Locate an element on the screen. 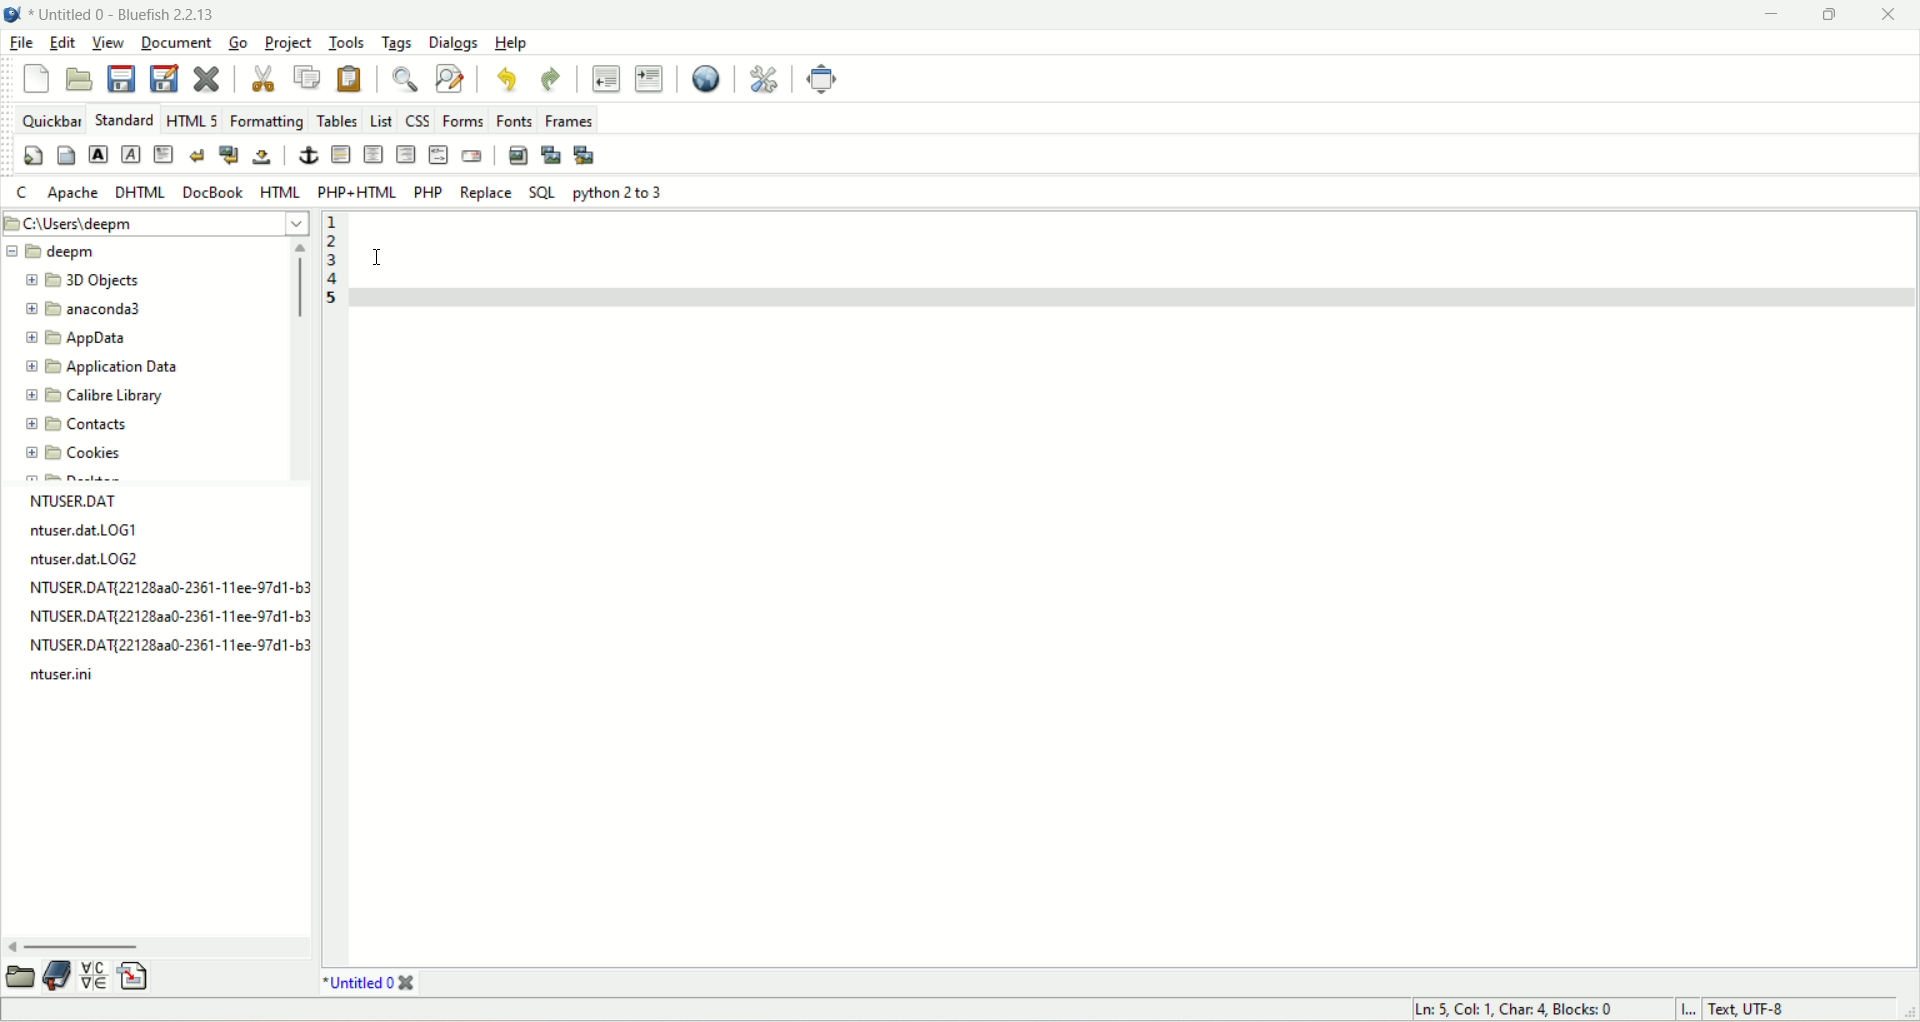 This screenshot has height=1022, width=1920. save file as is located at coordinates (165, 80).